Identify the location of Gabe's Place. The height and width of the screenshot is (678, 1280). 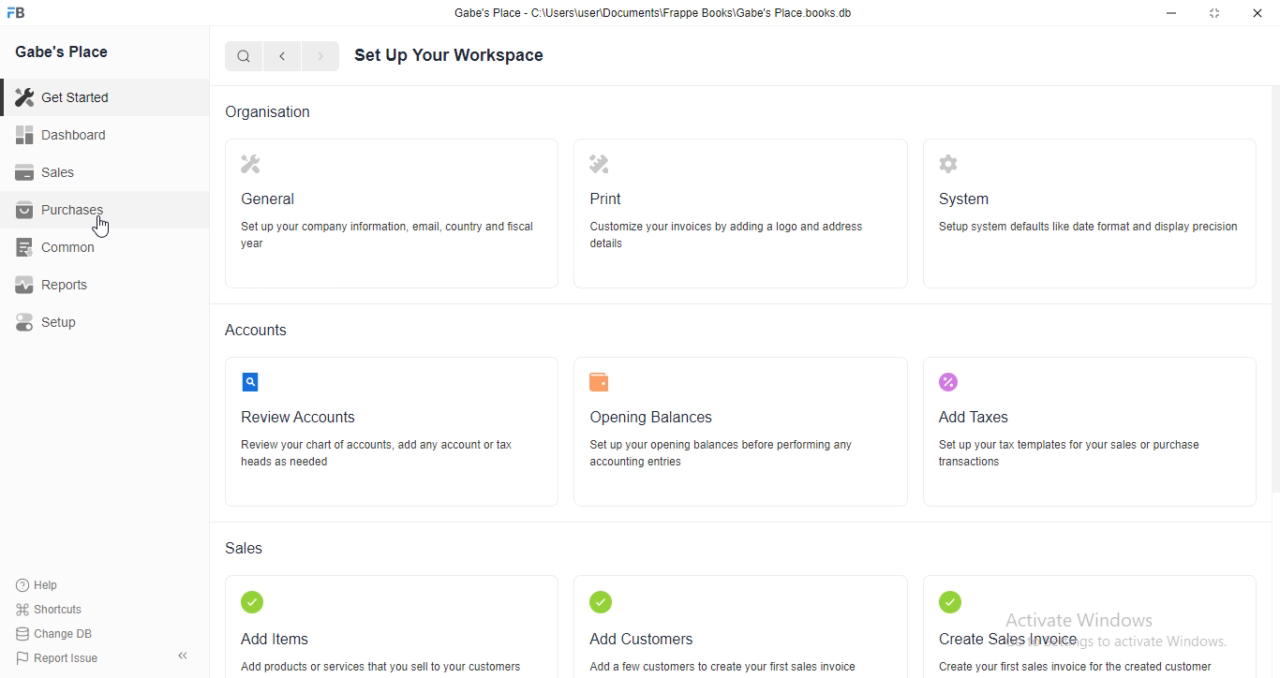
(66, 53).